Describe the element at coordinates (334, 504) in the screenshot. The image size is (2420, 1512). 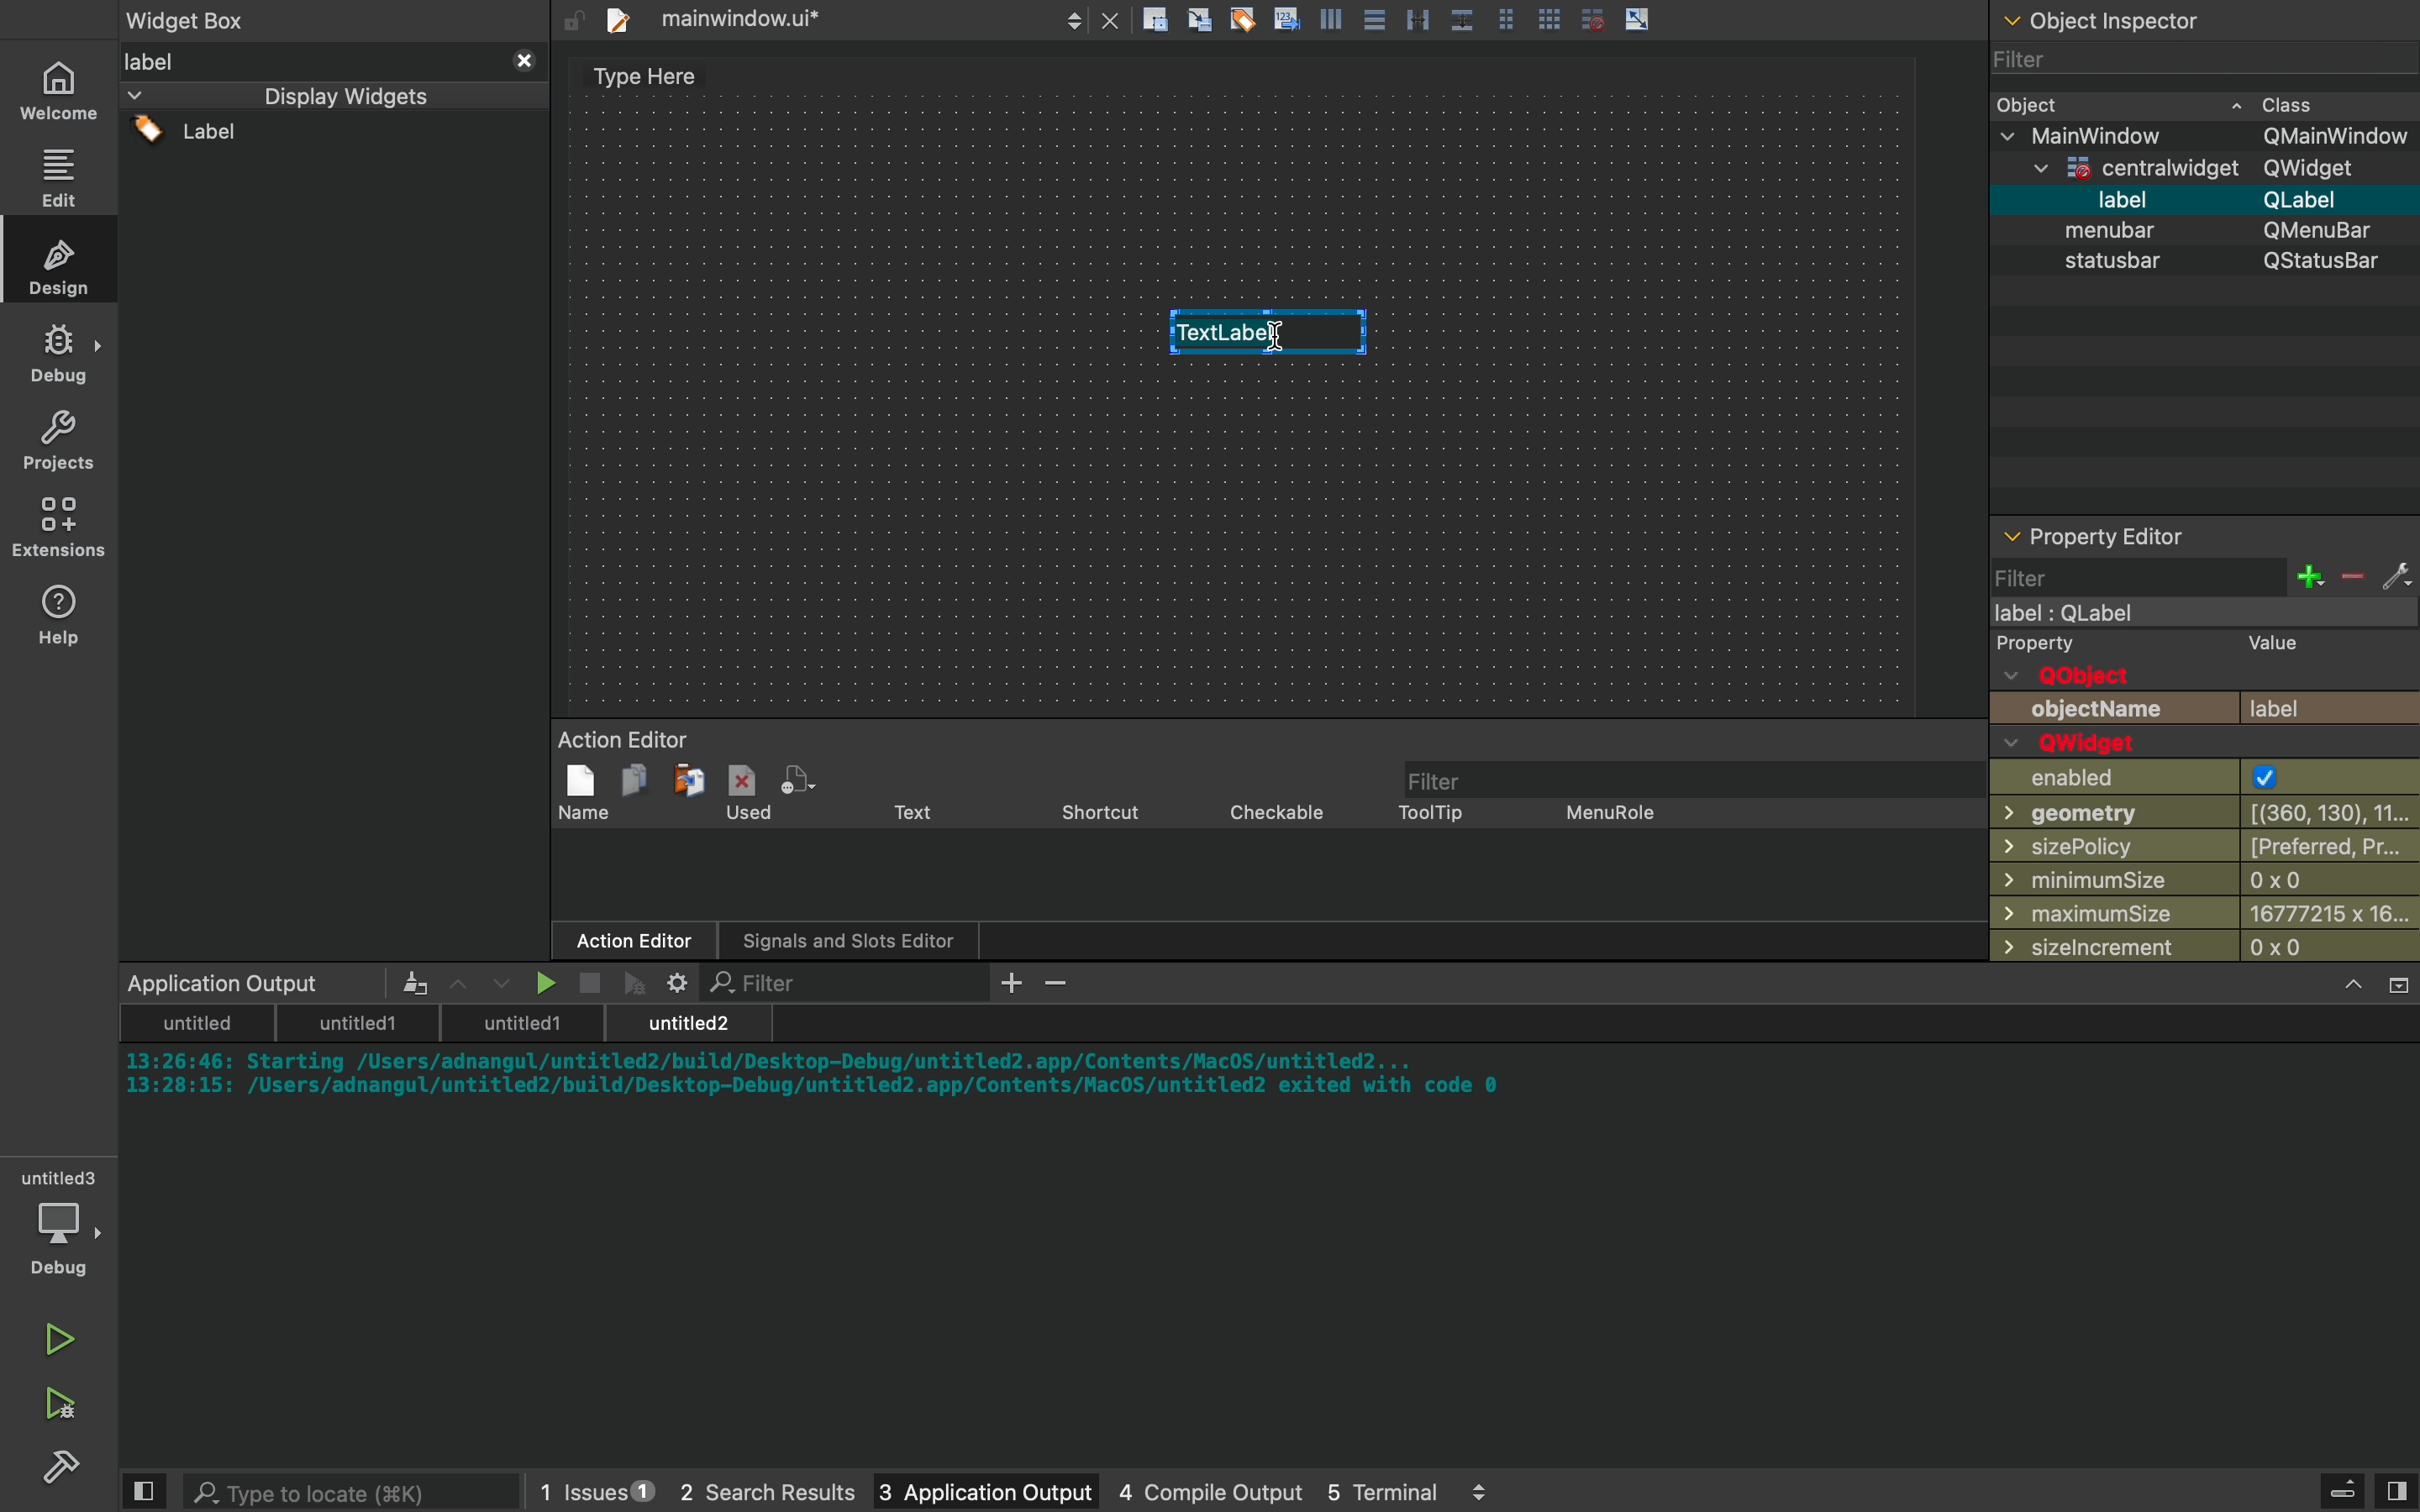
I see `widgets` at that location.